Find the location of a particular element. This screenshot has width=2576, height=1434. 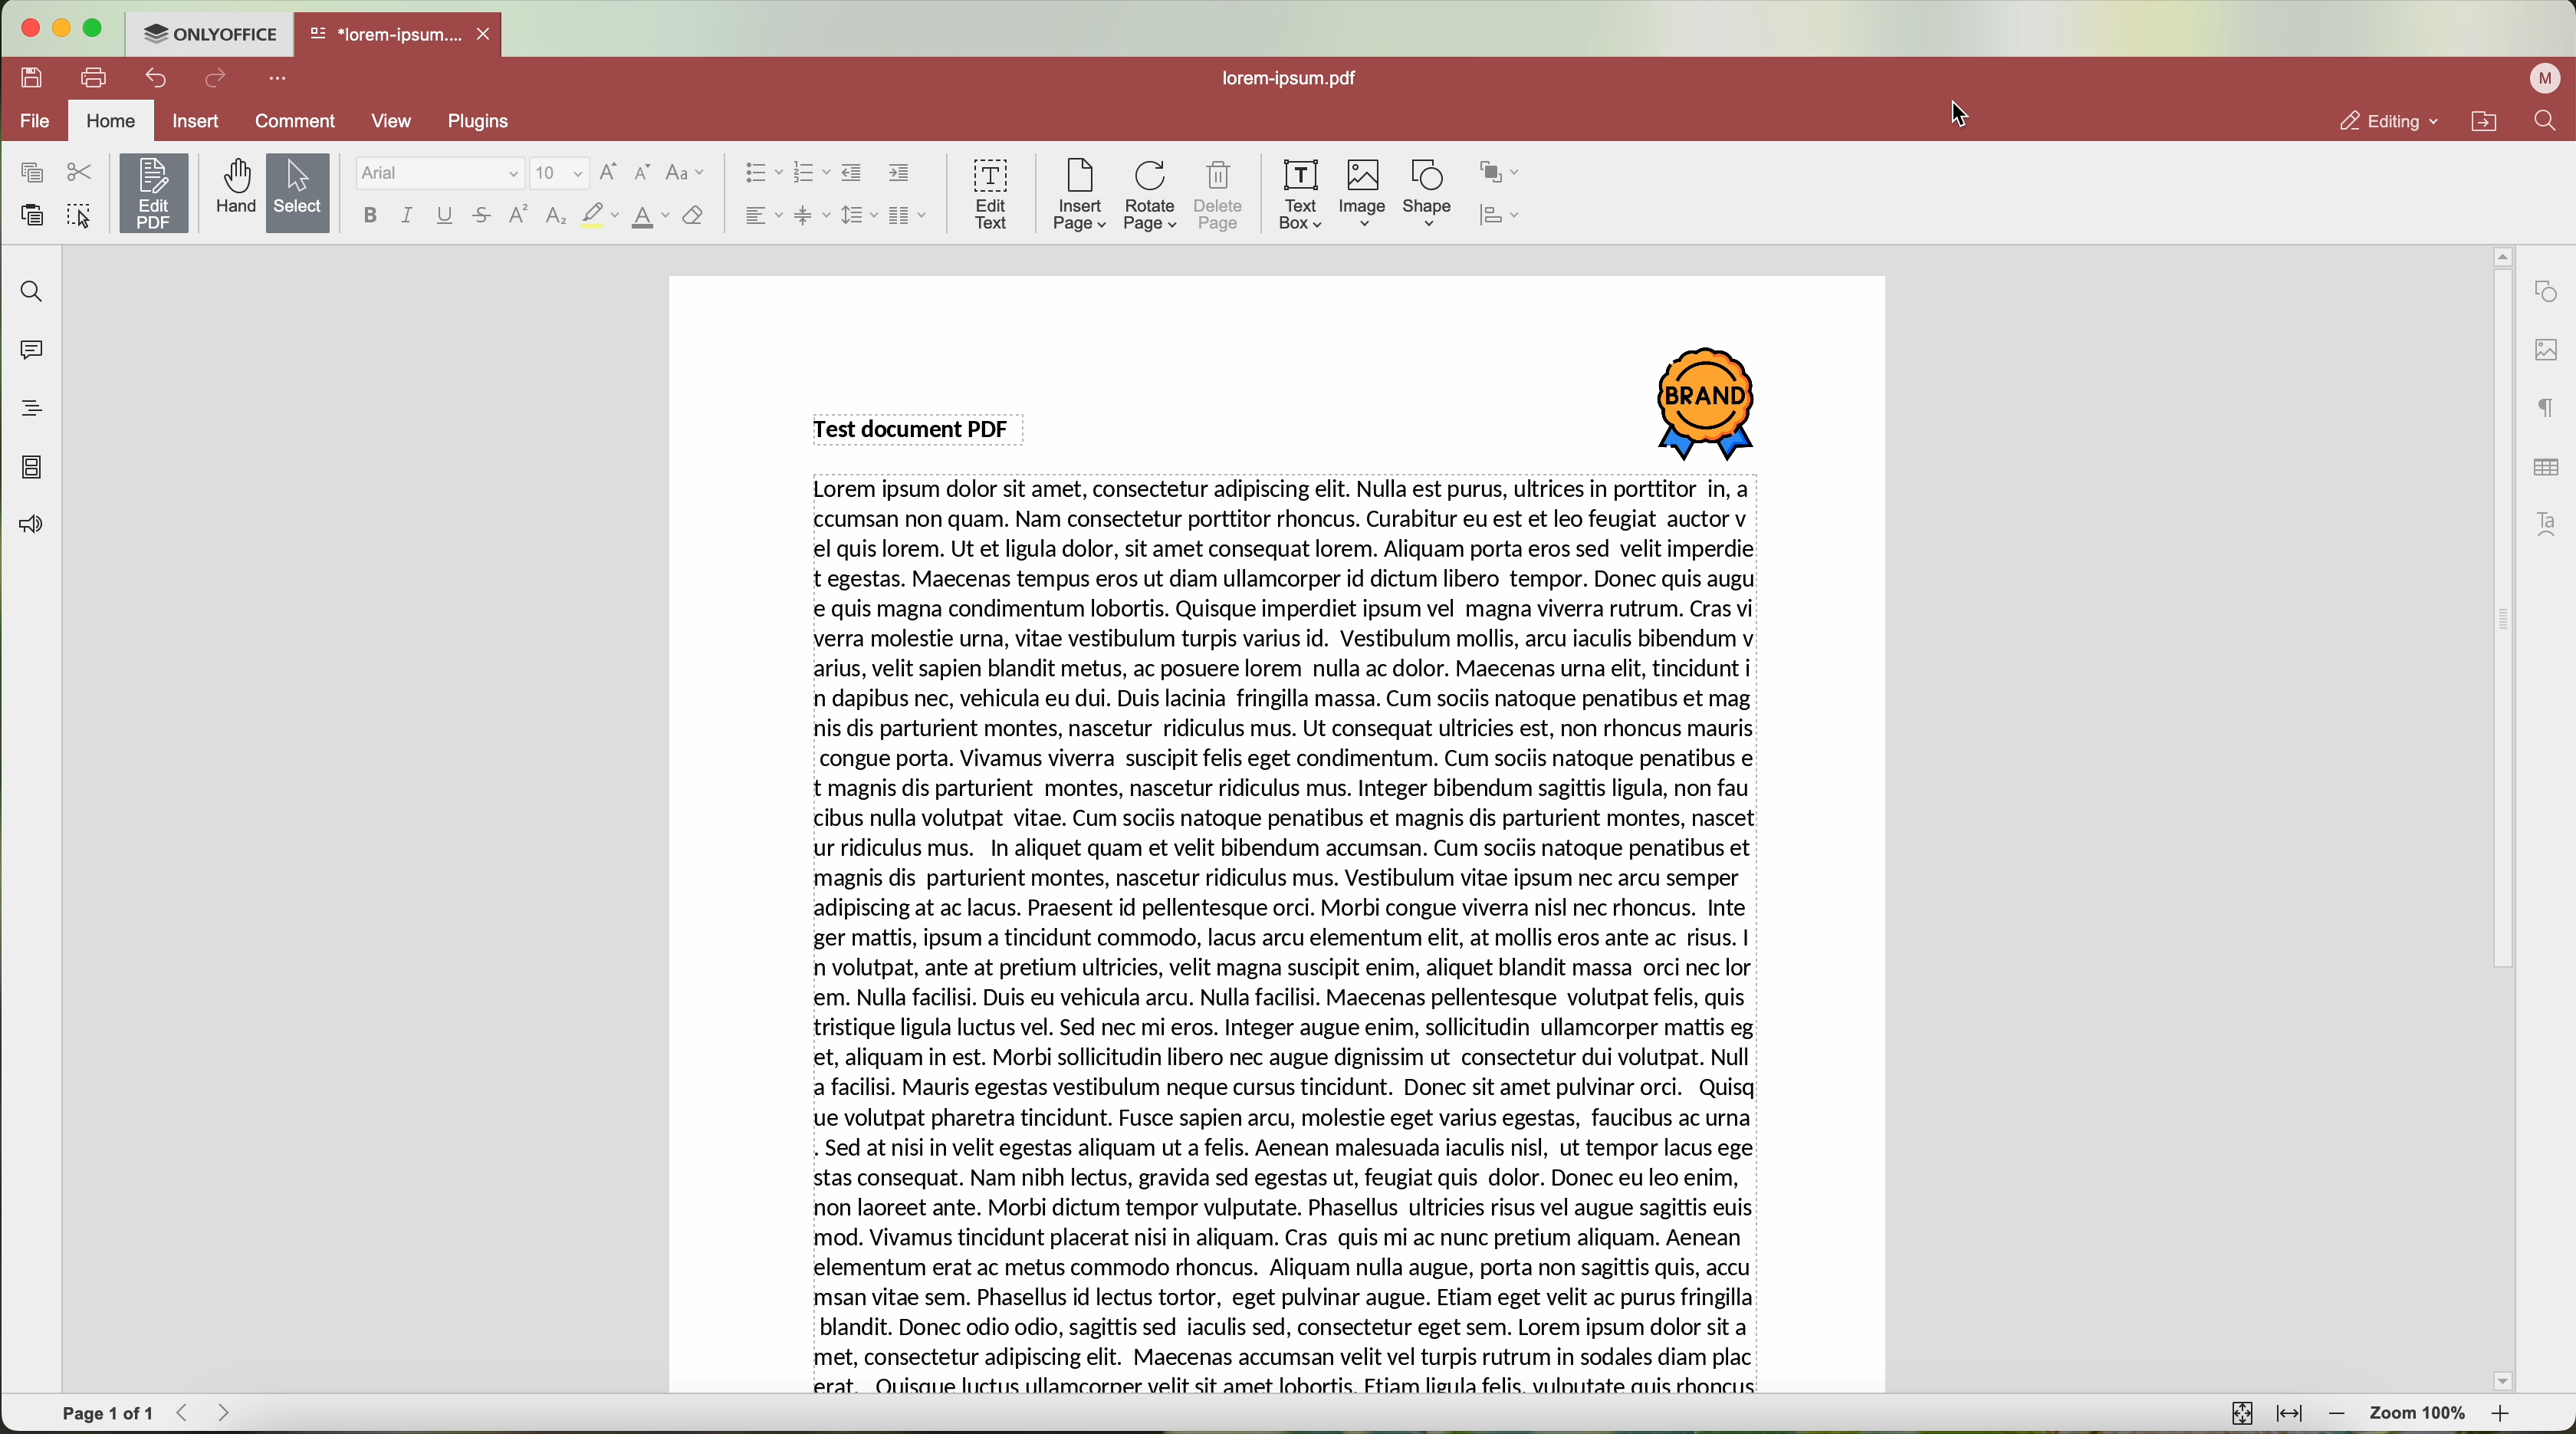

find is located at coordinates (2545, 120).